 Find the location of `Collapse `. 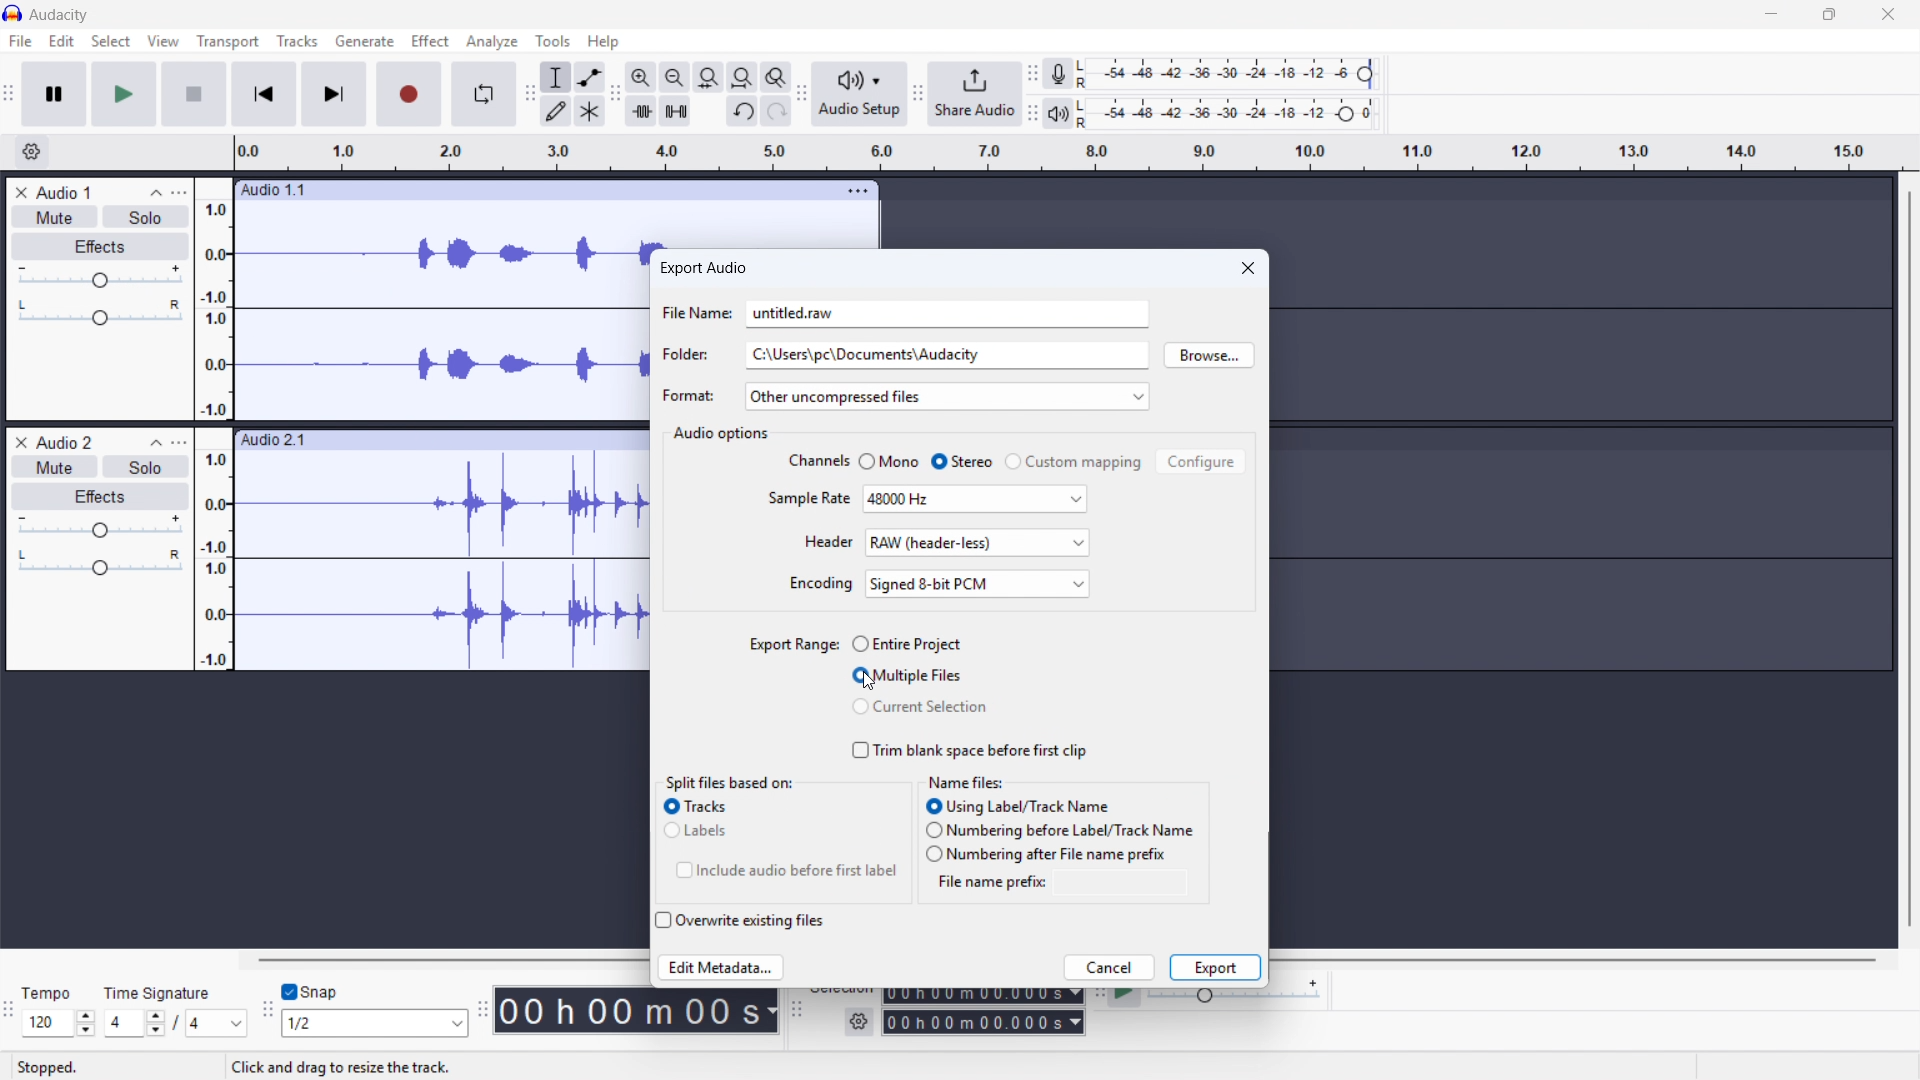

Collapse  is located at coordinates (156, 192).